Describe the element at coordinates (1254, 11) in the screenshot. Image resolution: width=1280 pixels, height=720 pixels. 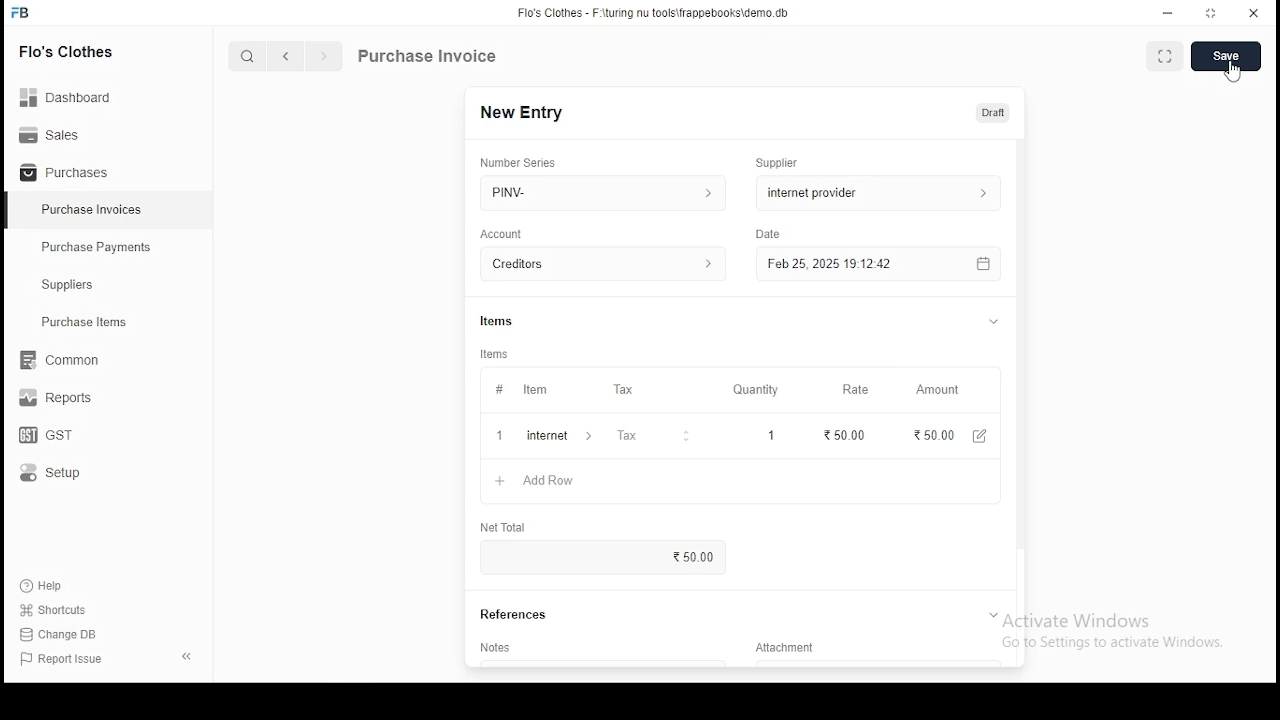
I see `close window` at that location.